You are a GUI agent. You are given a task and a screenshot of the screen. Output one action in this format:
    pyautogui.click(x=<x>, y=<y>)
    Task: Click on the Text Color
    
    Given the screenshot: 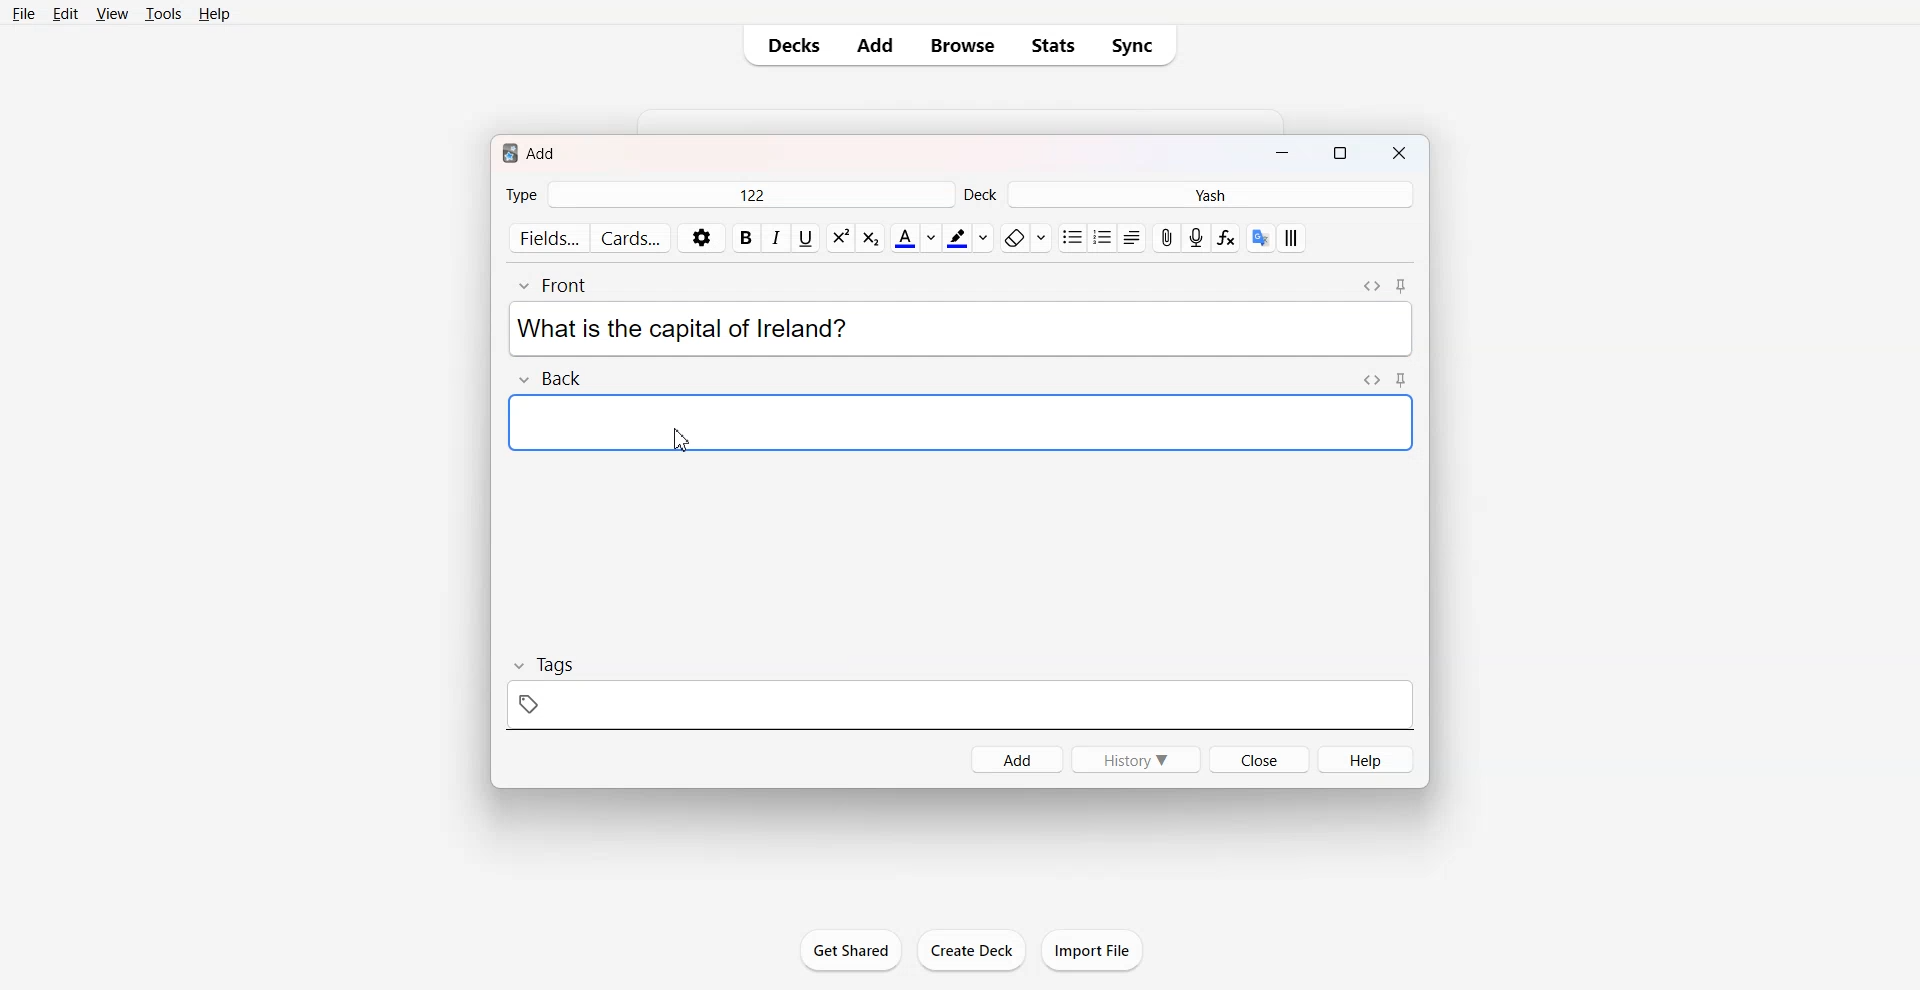 What is the action you would take?
    pyautogui.click(x=915, y=237)
    